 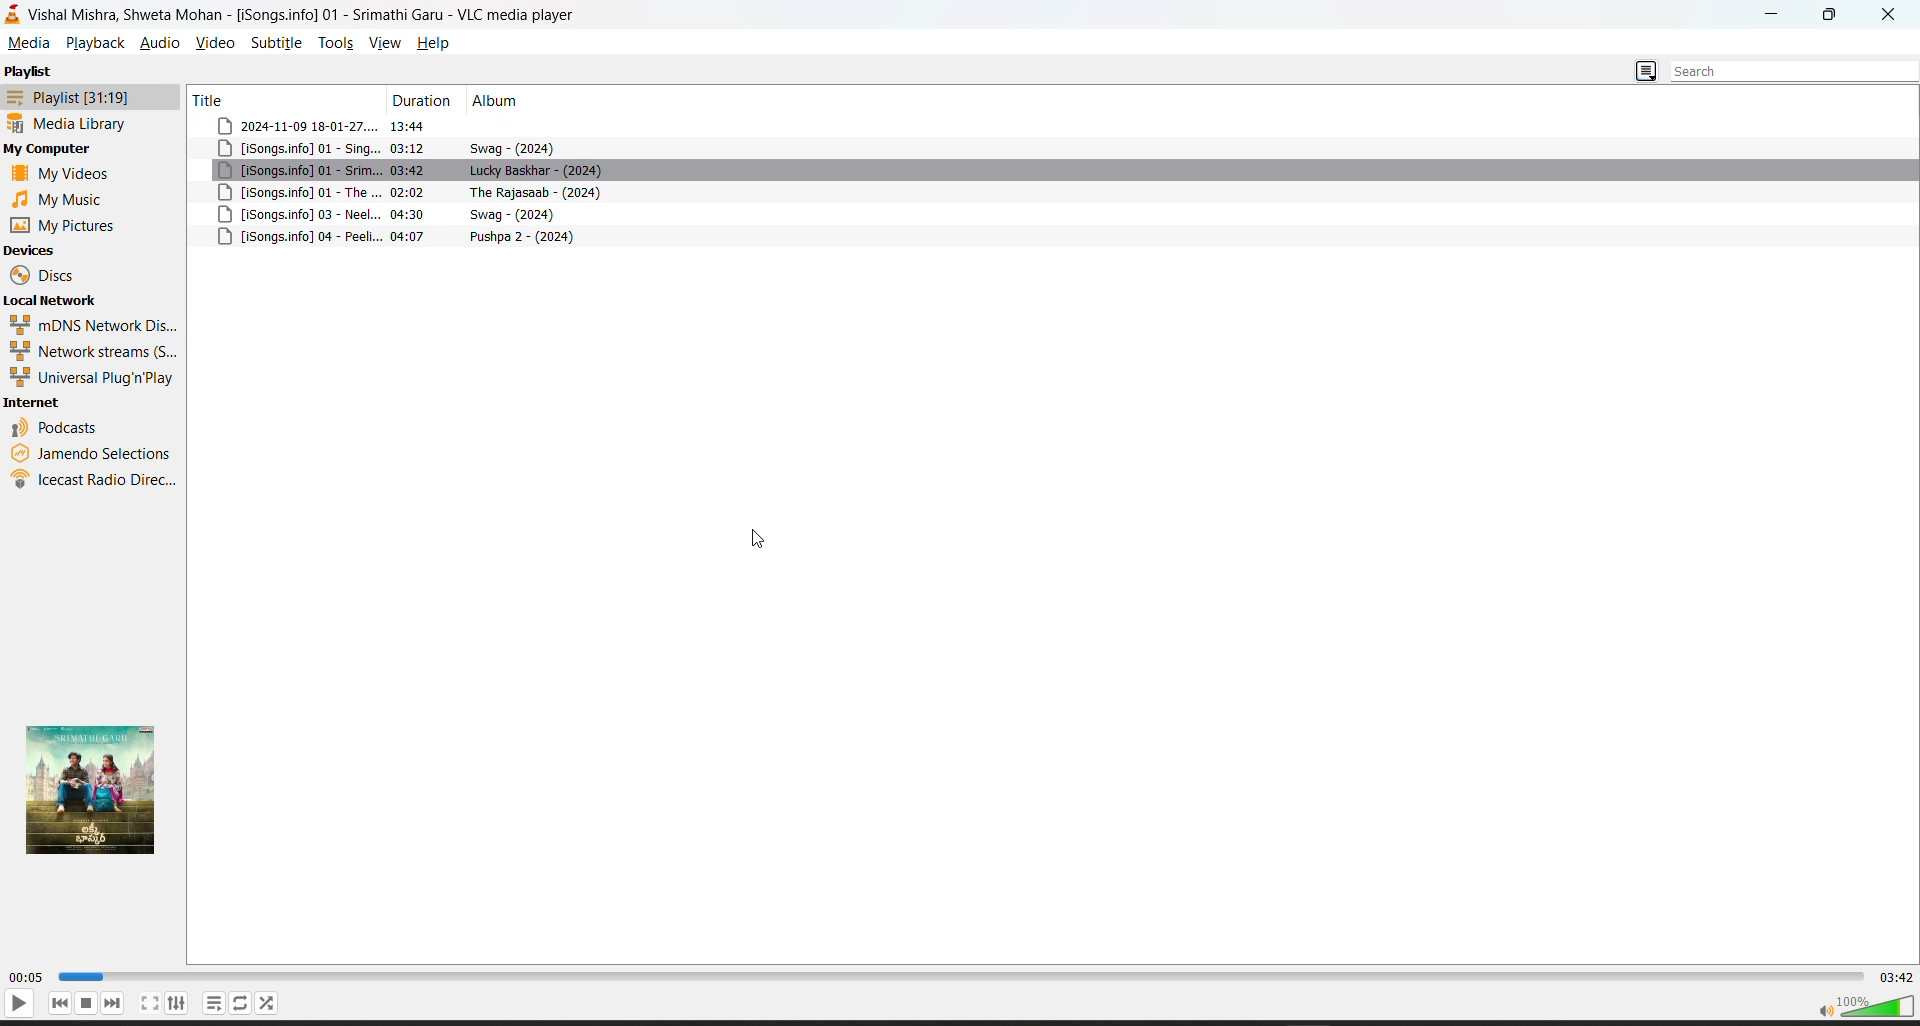 What do you see at coordinates (760, 537) in the screenshot?
I see `cursor` at bounding box center [760, 537].